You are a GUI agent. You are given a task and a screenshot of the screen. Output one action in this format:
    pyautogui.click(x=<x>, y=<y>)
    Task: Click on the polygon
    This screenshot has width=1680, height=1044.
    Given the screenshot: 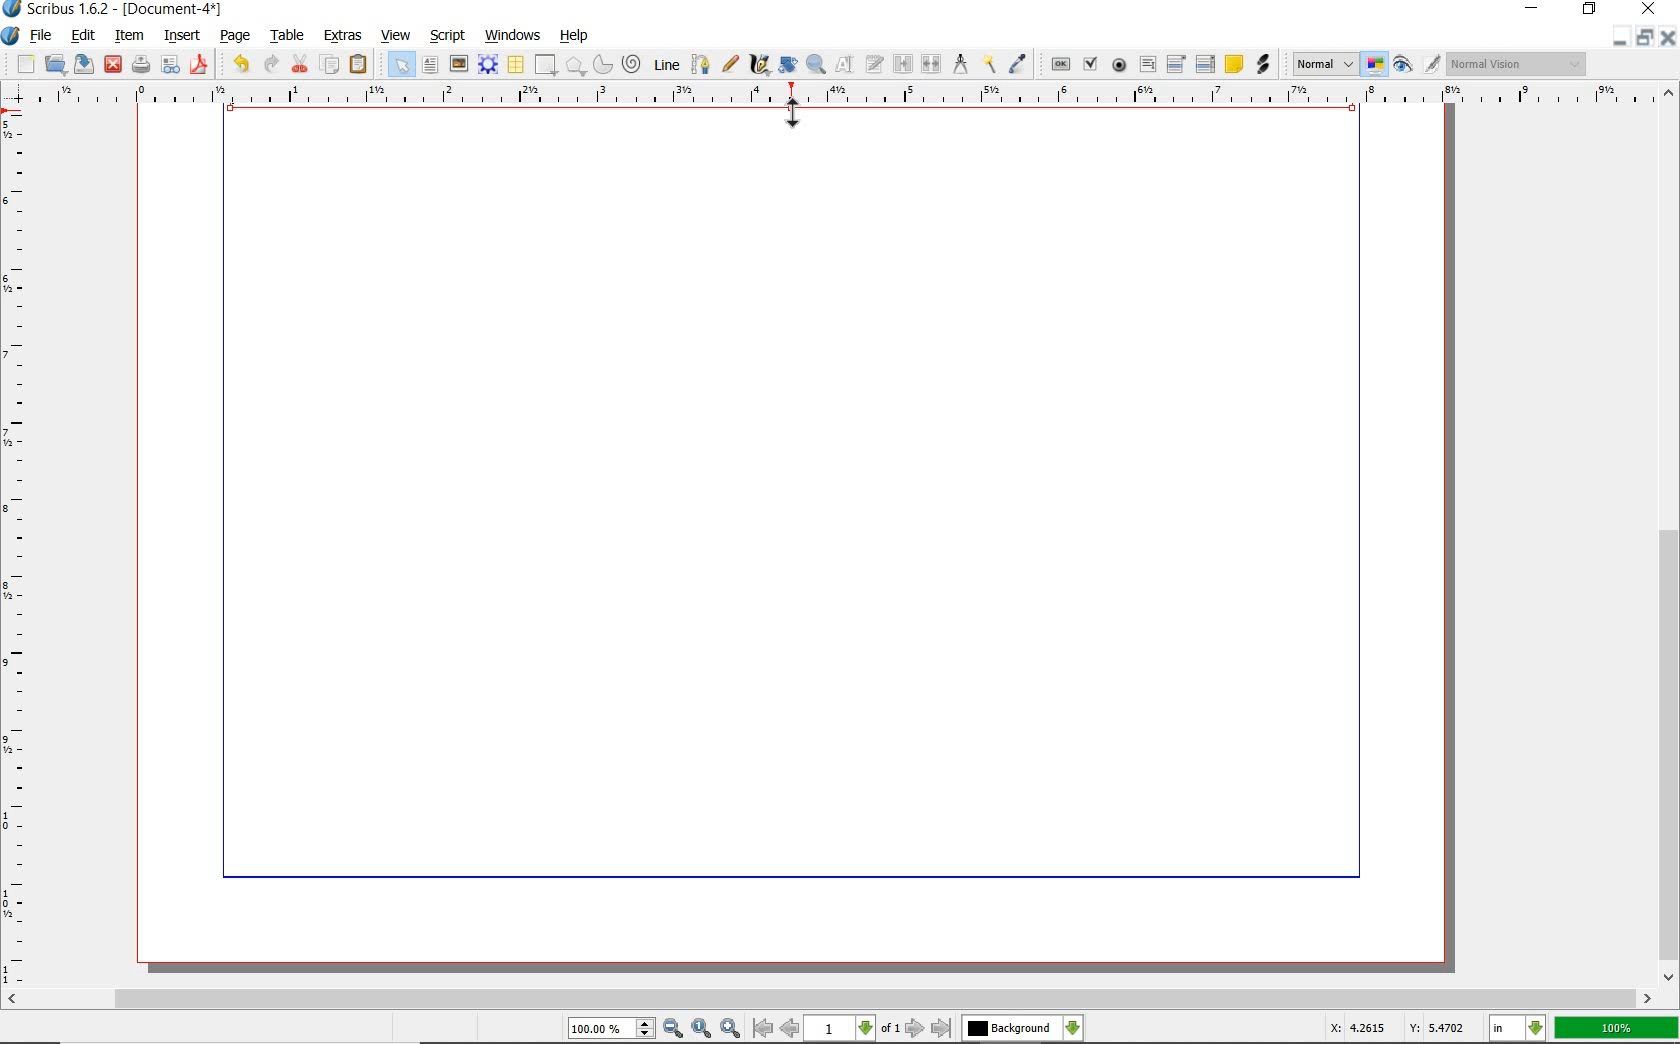 What is the action you would take?
    pyautogui.click(x=576, y=67)
    